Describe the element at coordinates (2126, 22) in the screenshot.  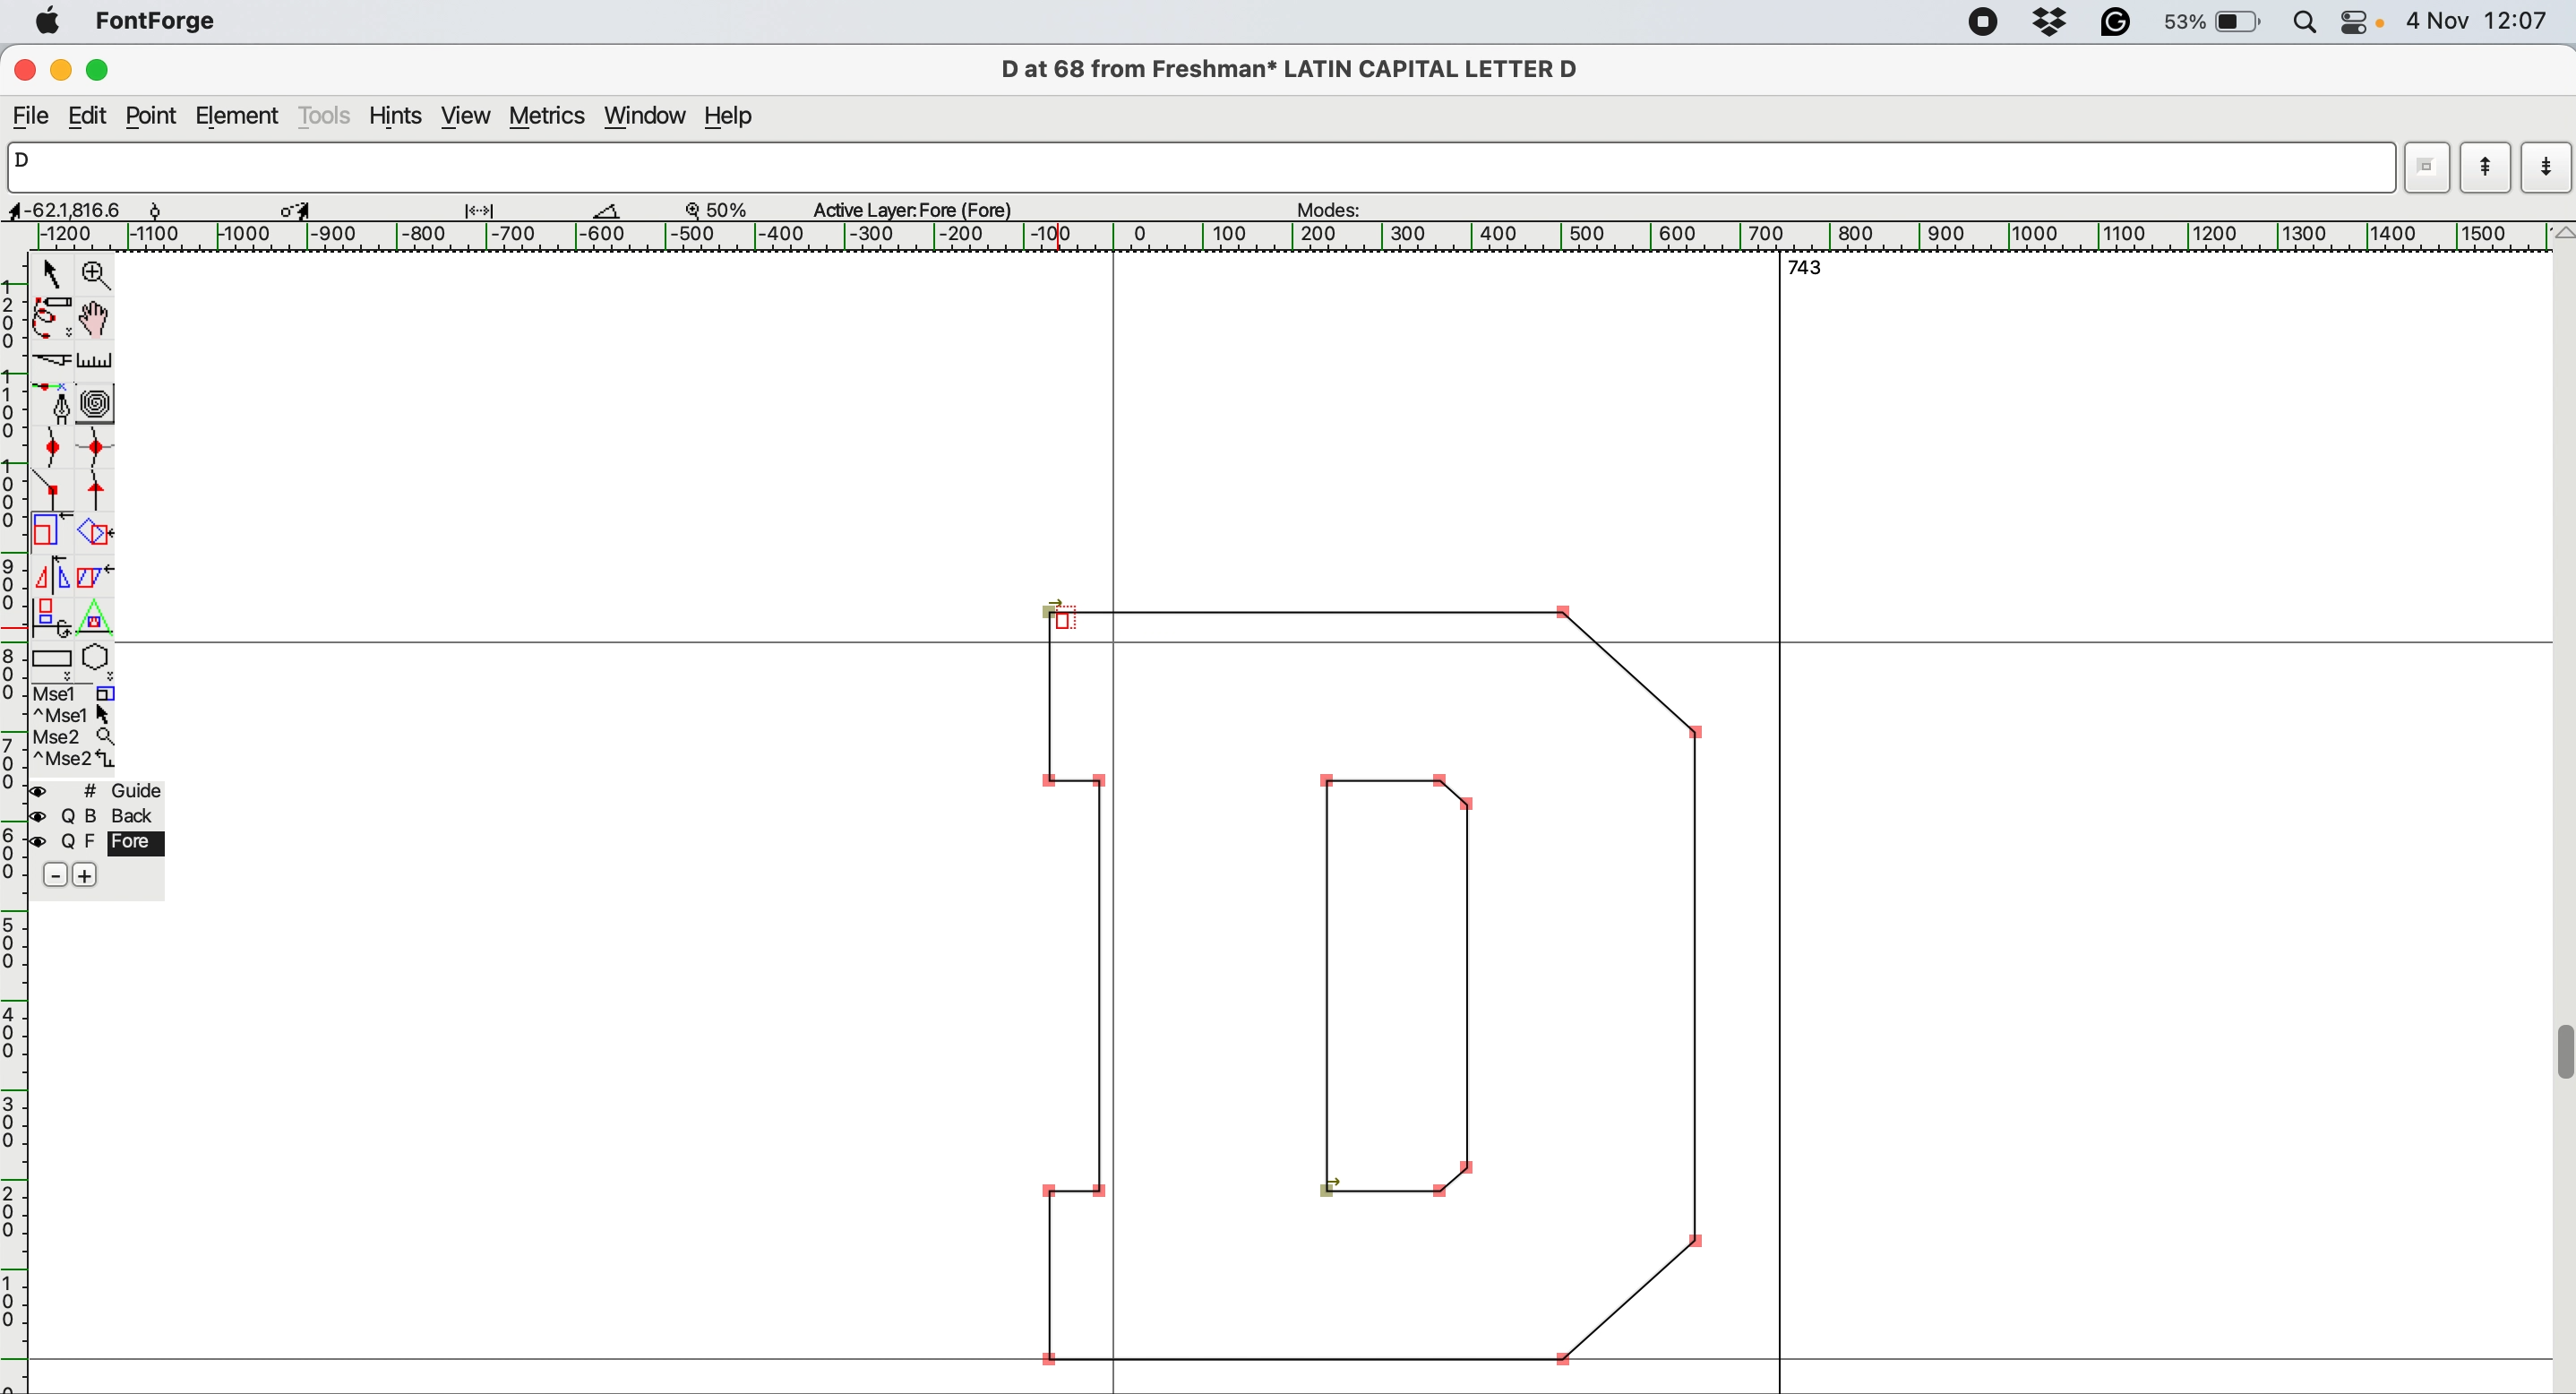
I see `grammarly` at that location.